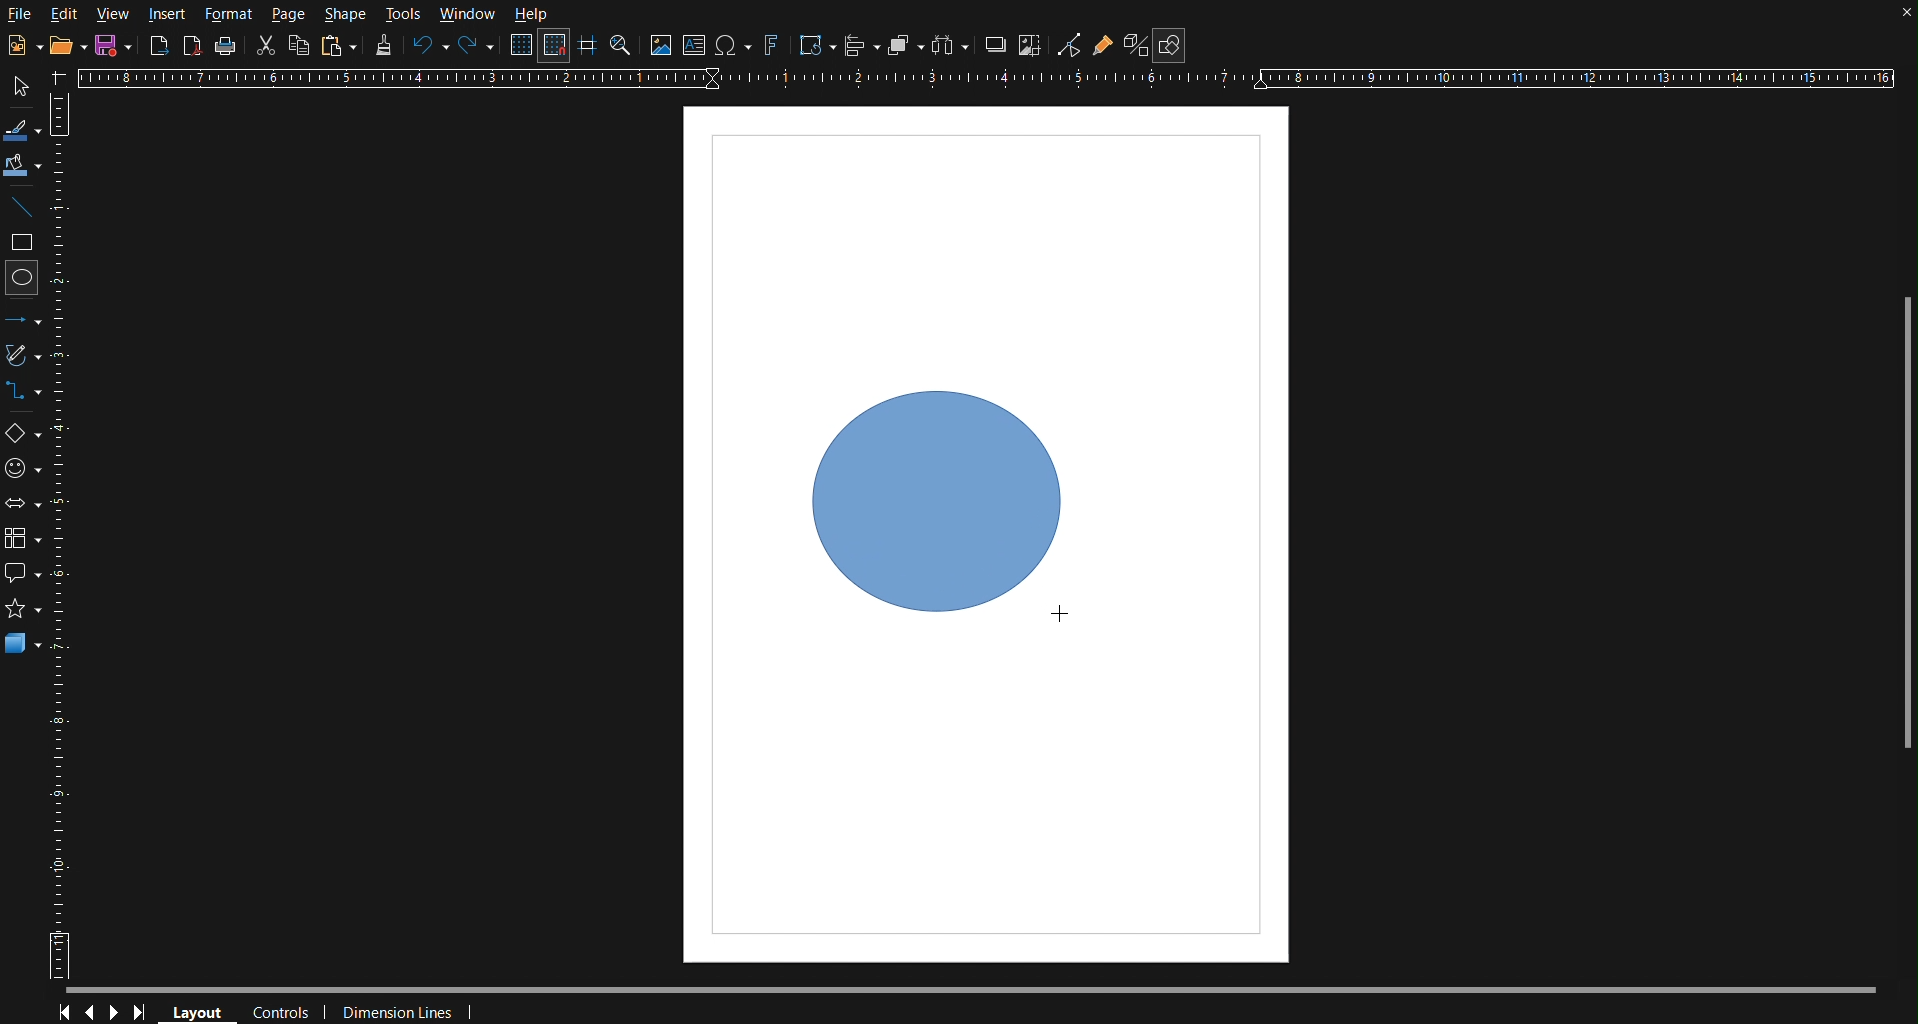  Describe the element at coordinates (472, 46) in the screenshot. I see `Redo` at that location.